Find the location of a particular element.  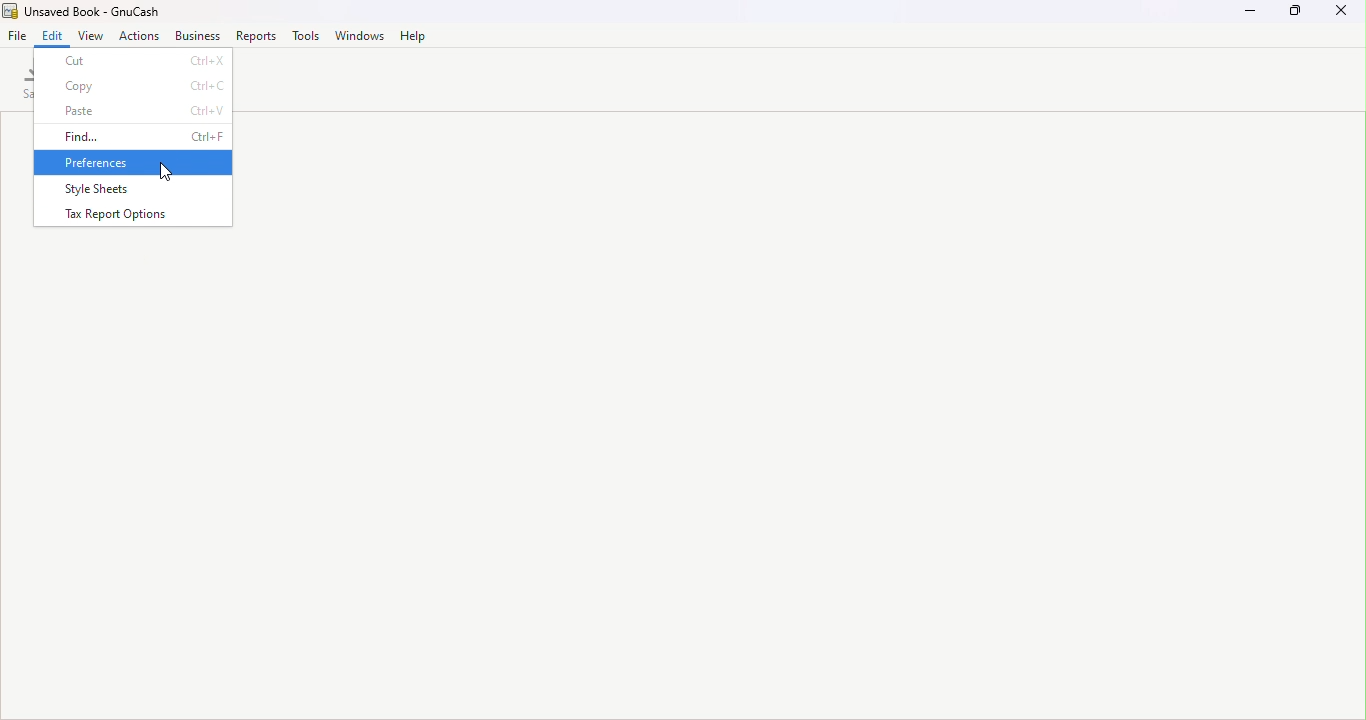

View is located at coordinates (93, 36).